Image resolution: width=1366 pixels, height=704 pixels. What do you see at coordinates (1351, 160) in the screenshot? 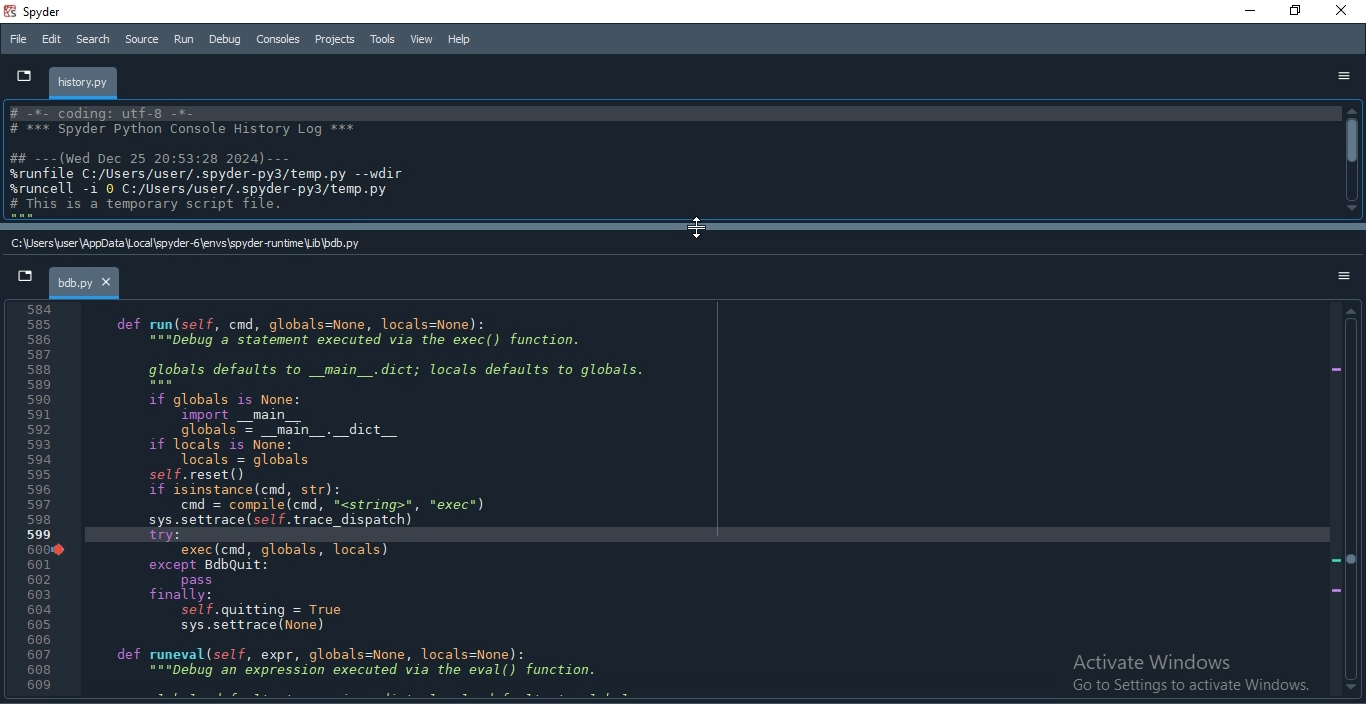
I see `Scrollbar` at bounding box center [1351, 160].